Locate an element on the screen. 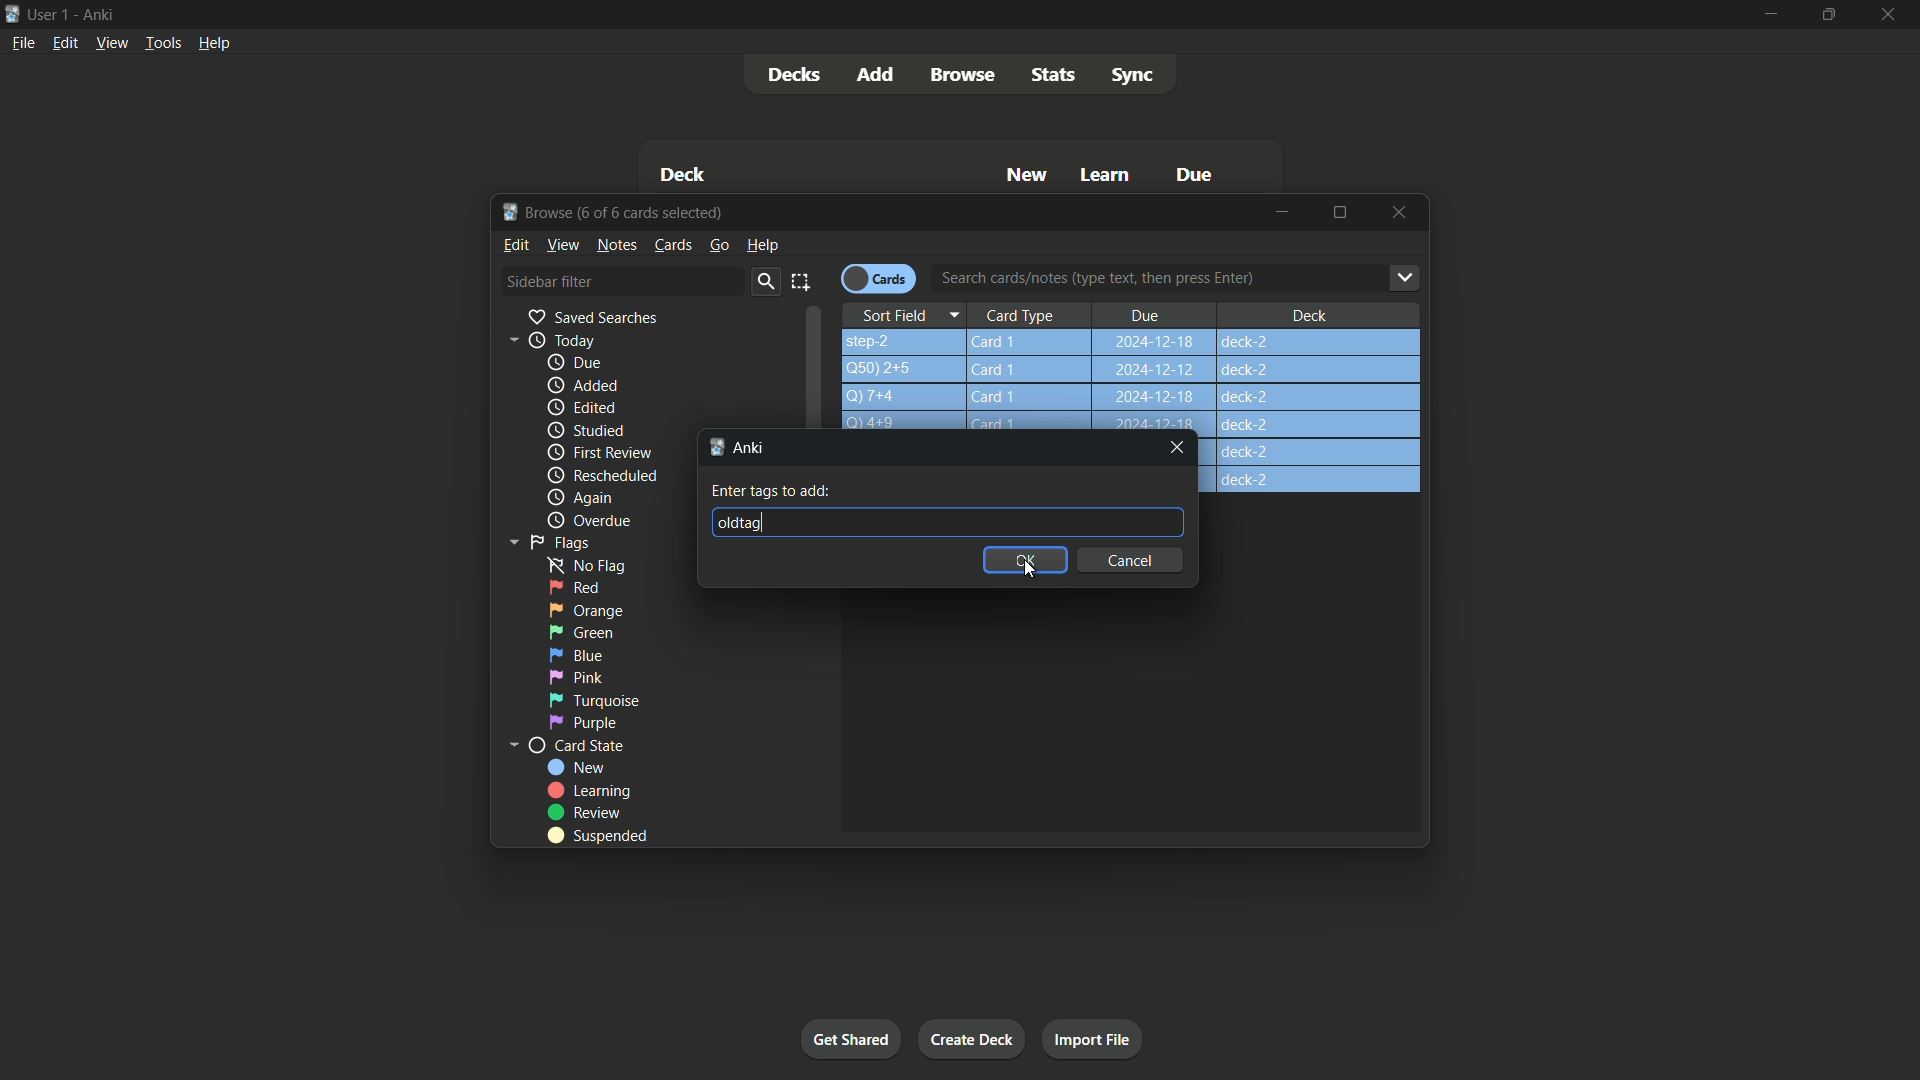  added is located at coordinates (579, 386).